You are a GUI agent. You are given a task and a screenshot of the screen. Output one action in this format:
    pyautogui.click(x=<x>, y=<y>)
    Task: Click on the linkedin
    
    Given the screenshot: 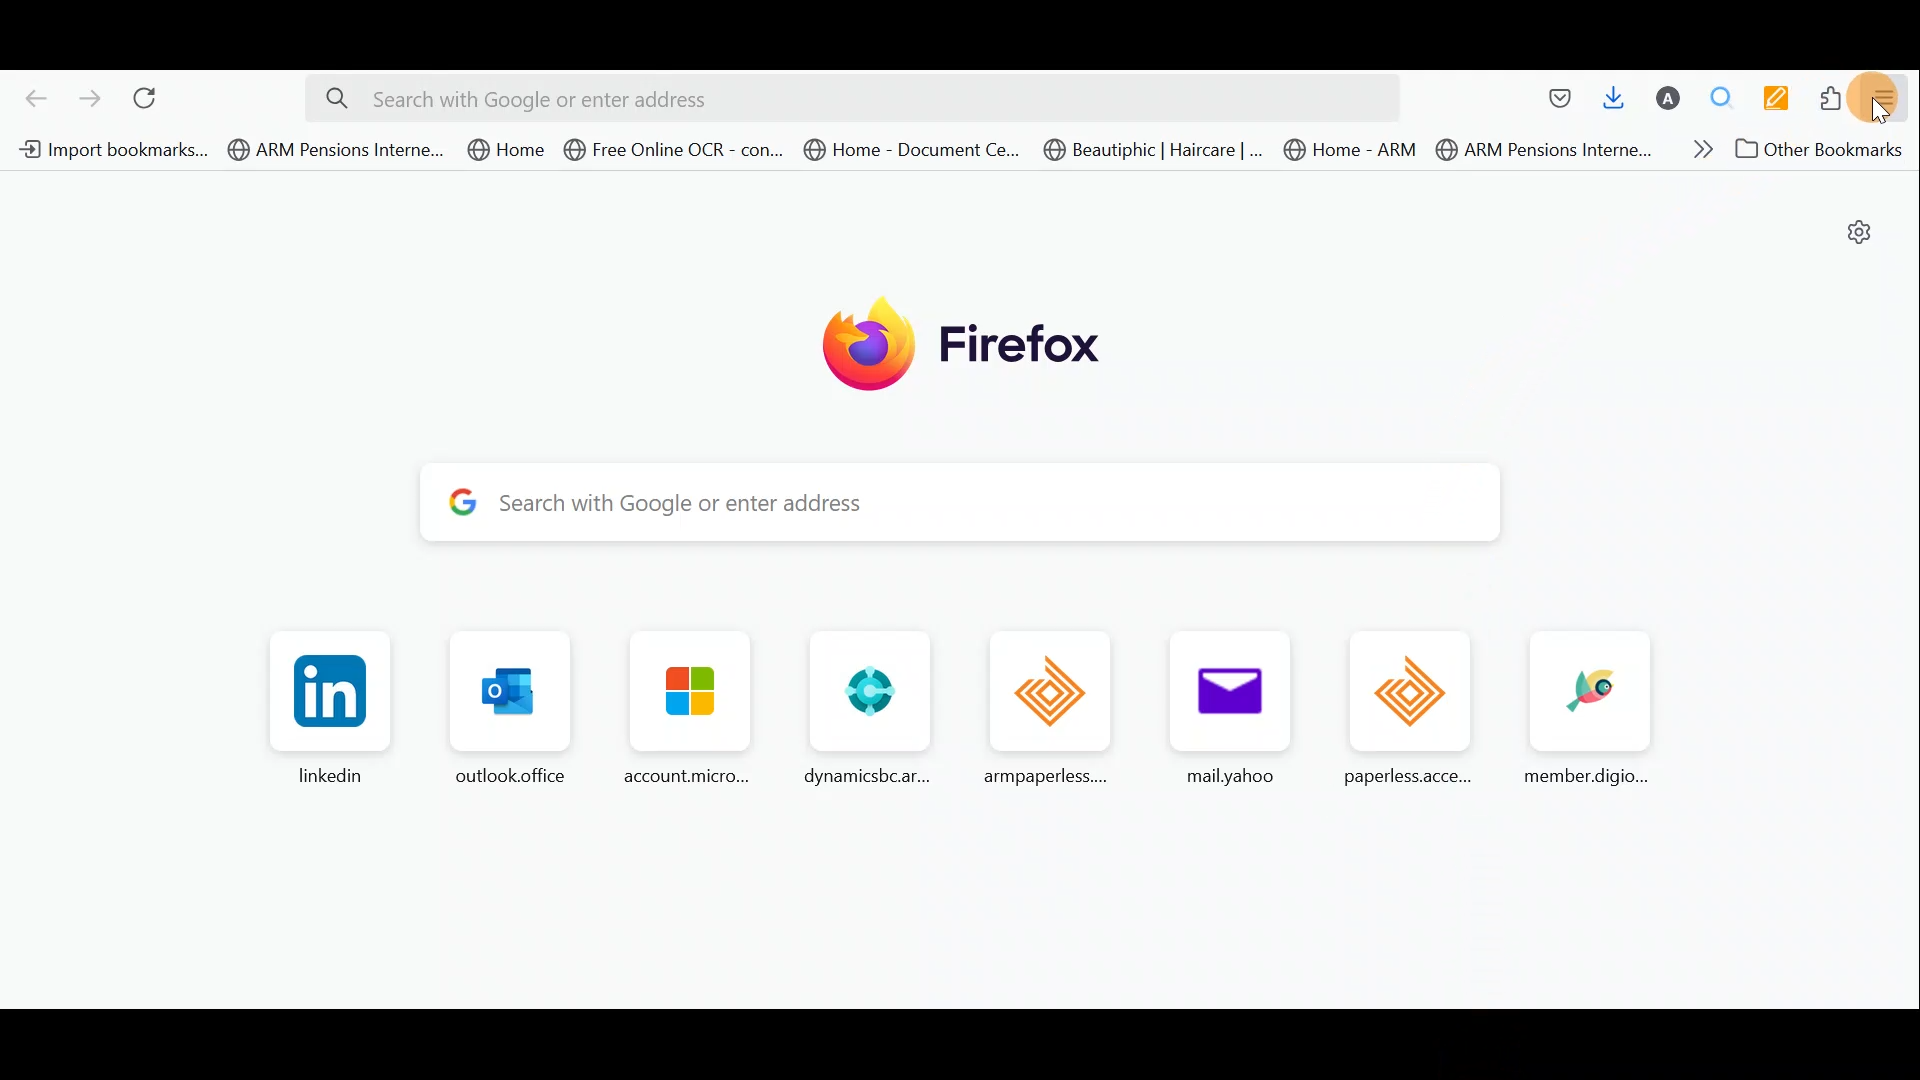 What is the action you would take?
    pyautogui.click(x=330, y=709)
    